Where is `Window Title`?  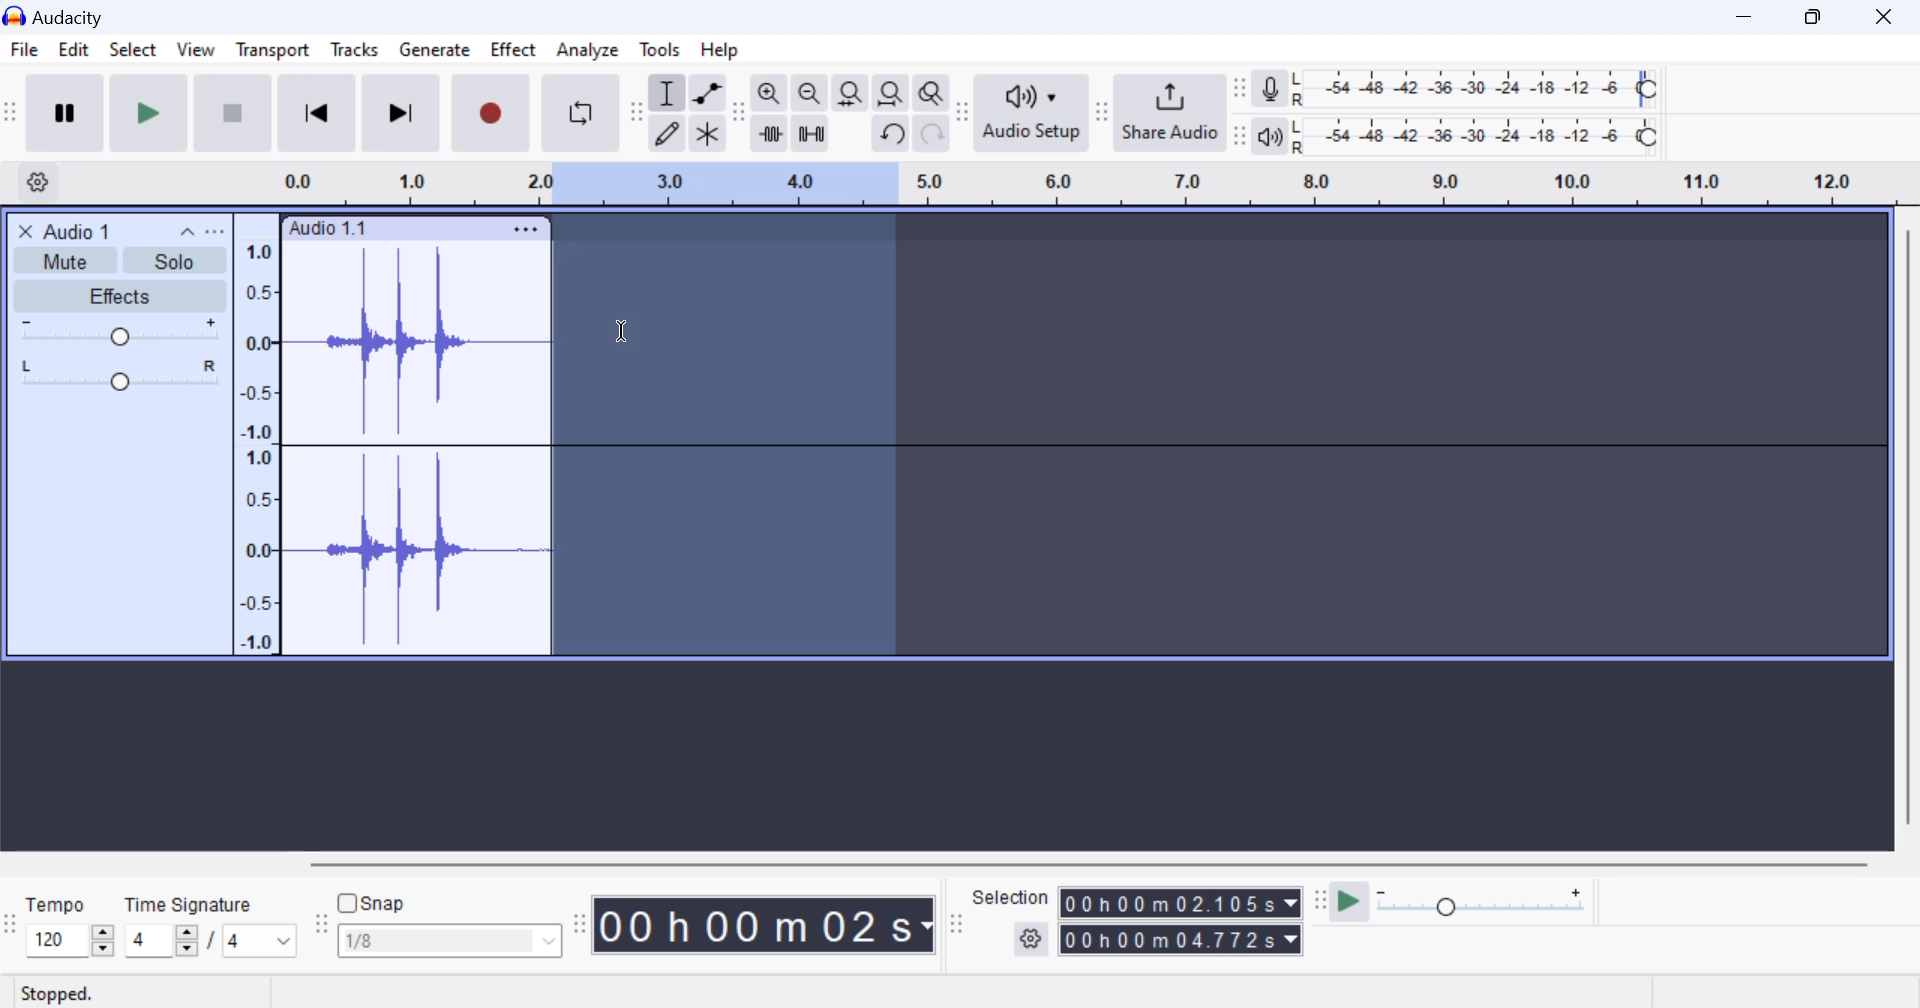 Window Title is located at coordinates (64, 16).